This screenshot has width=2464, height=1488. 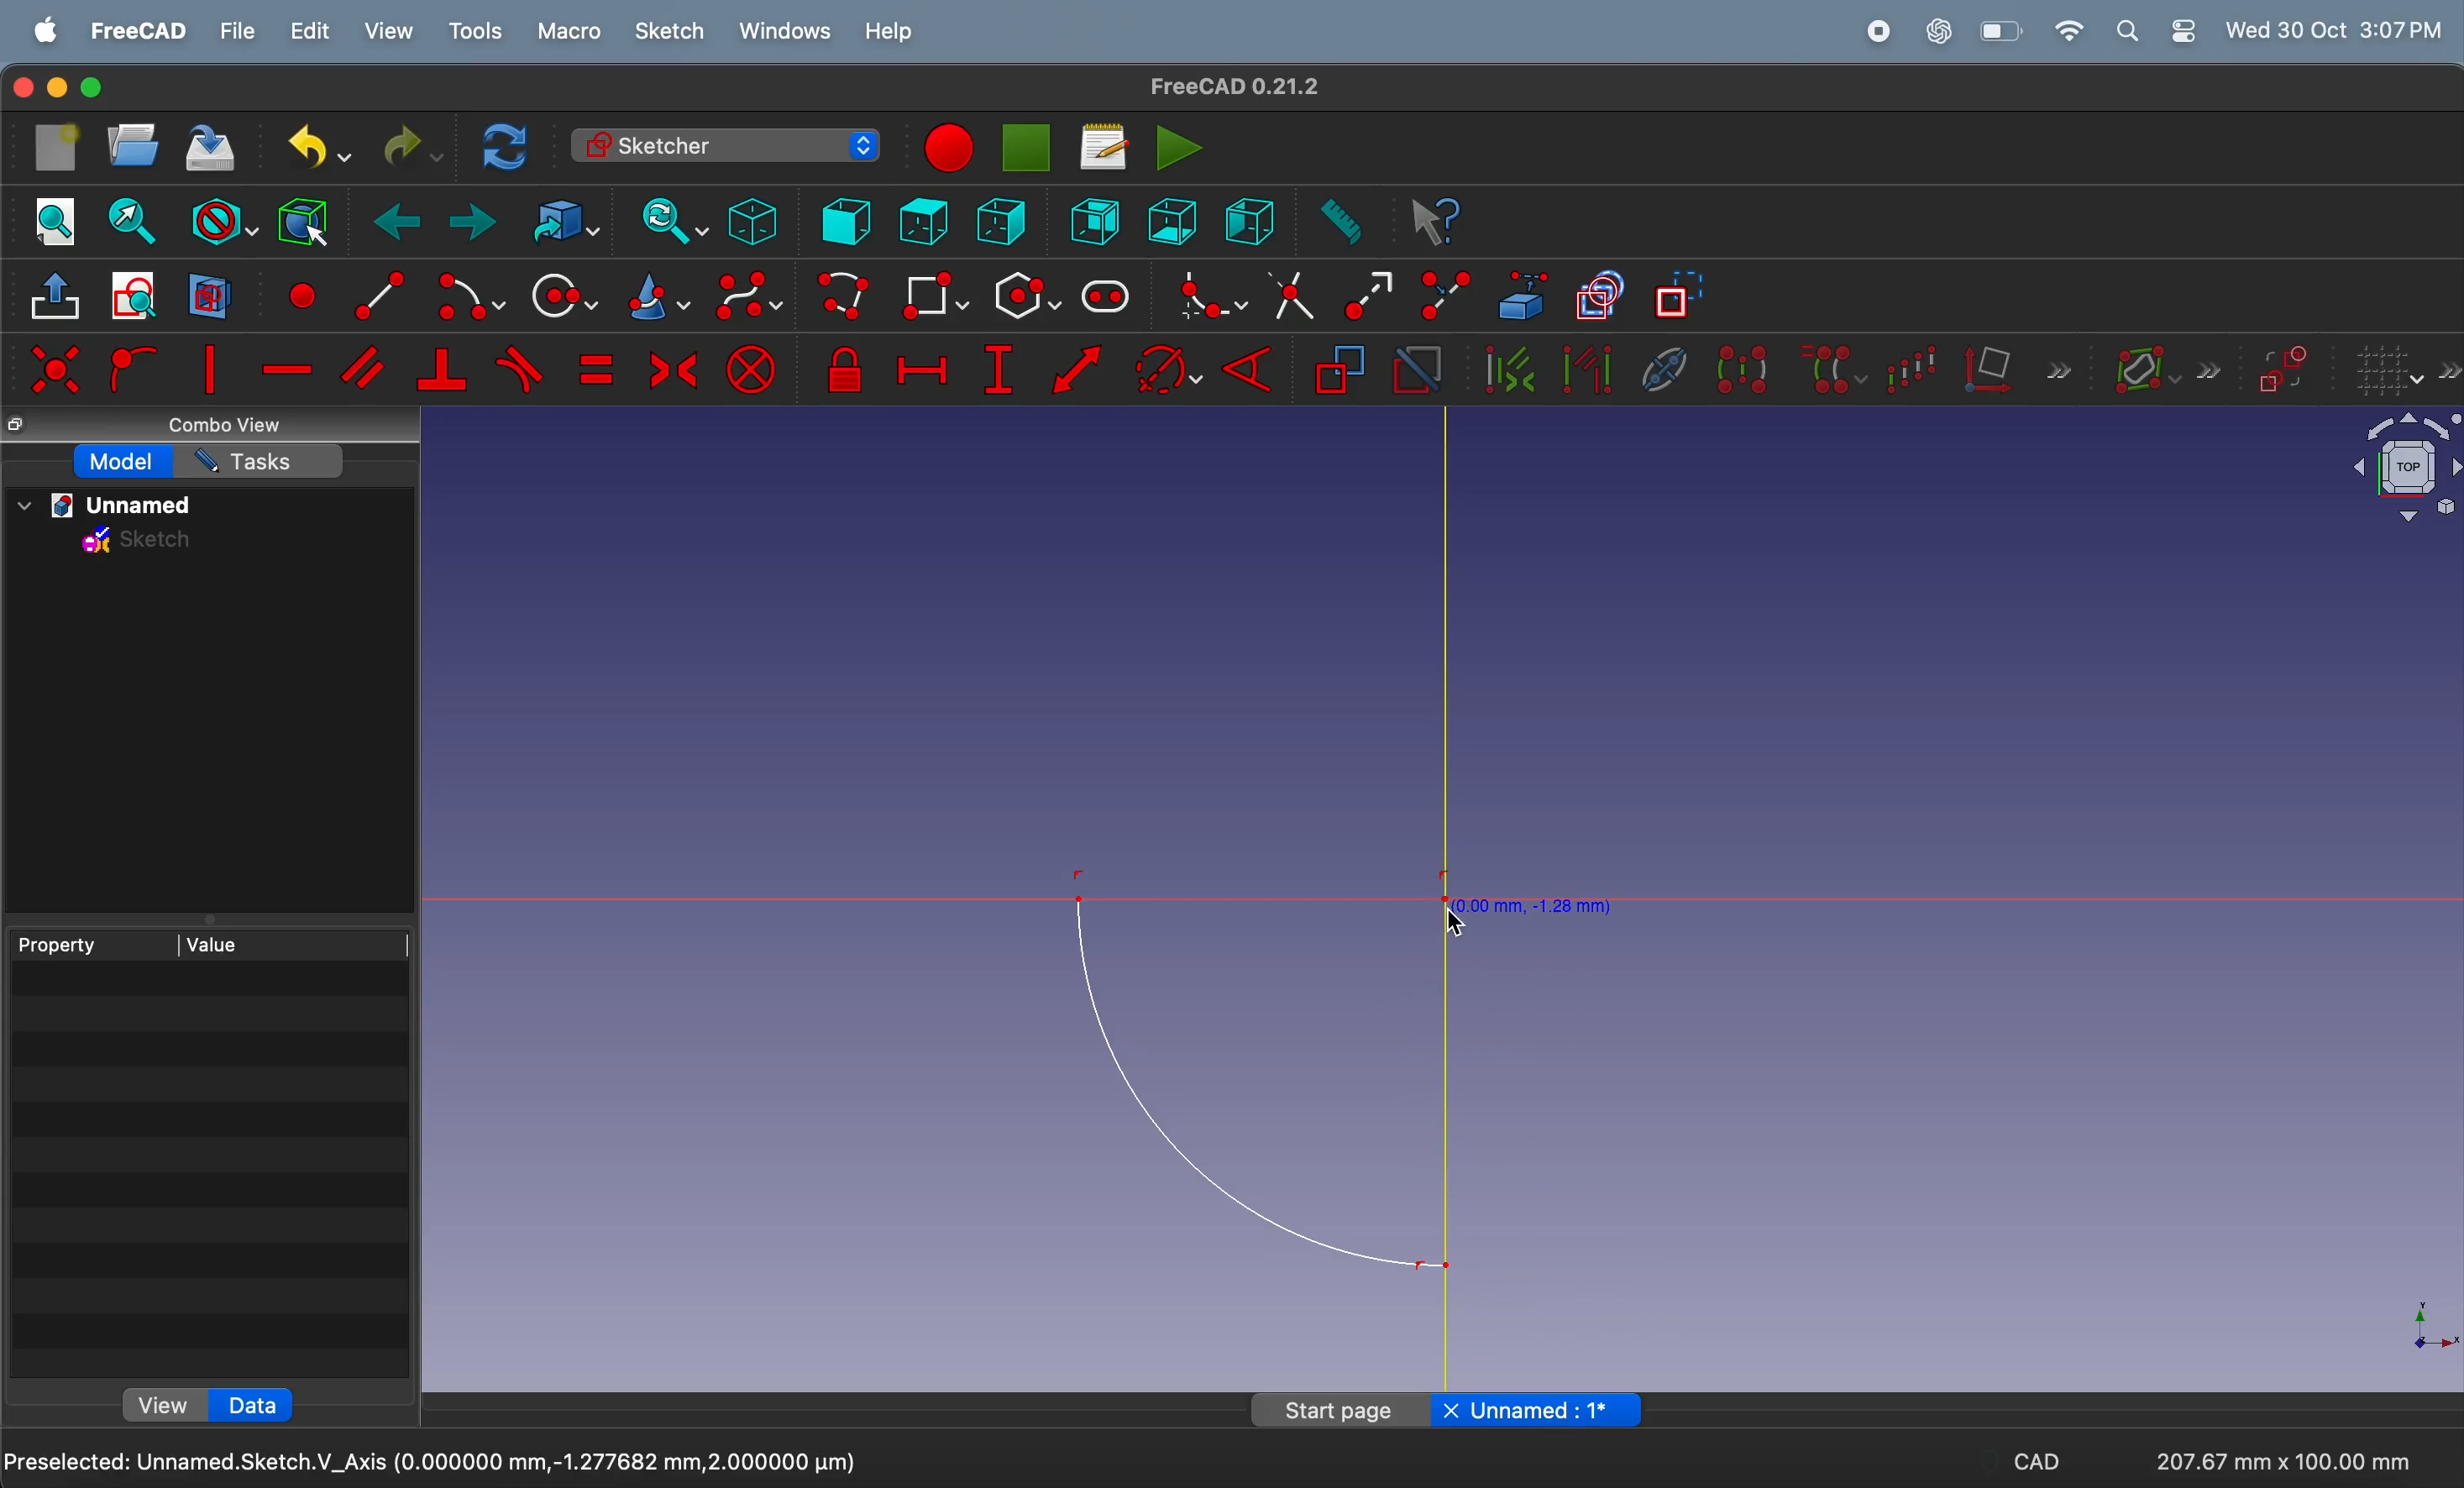 I want to click on bottom view, so click(x=1176, y=219).